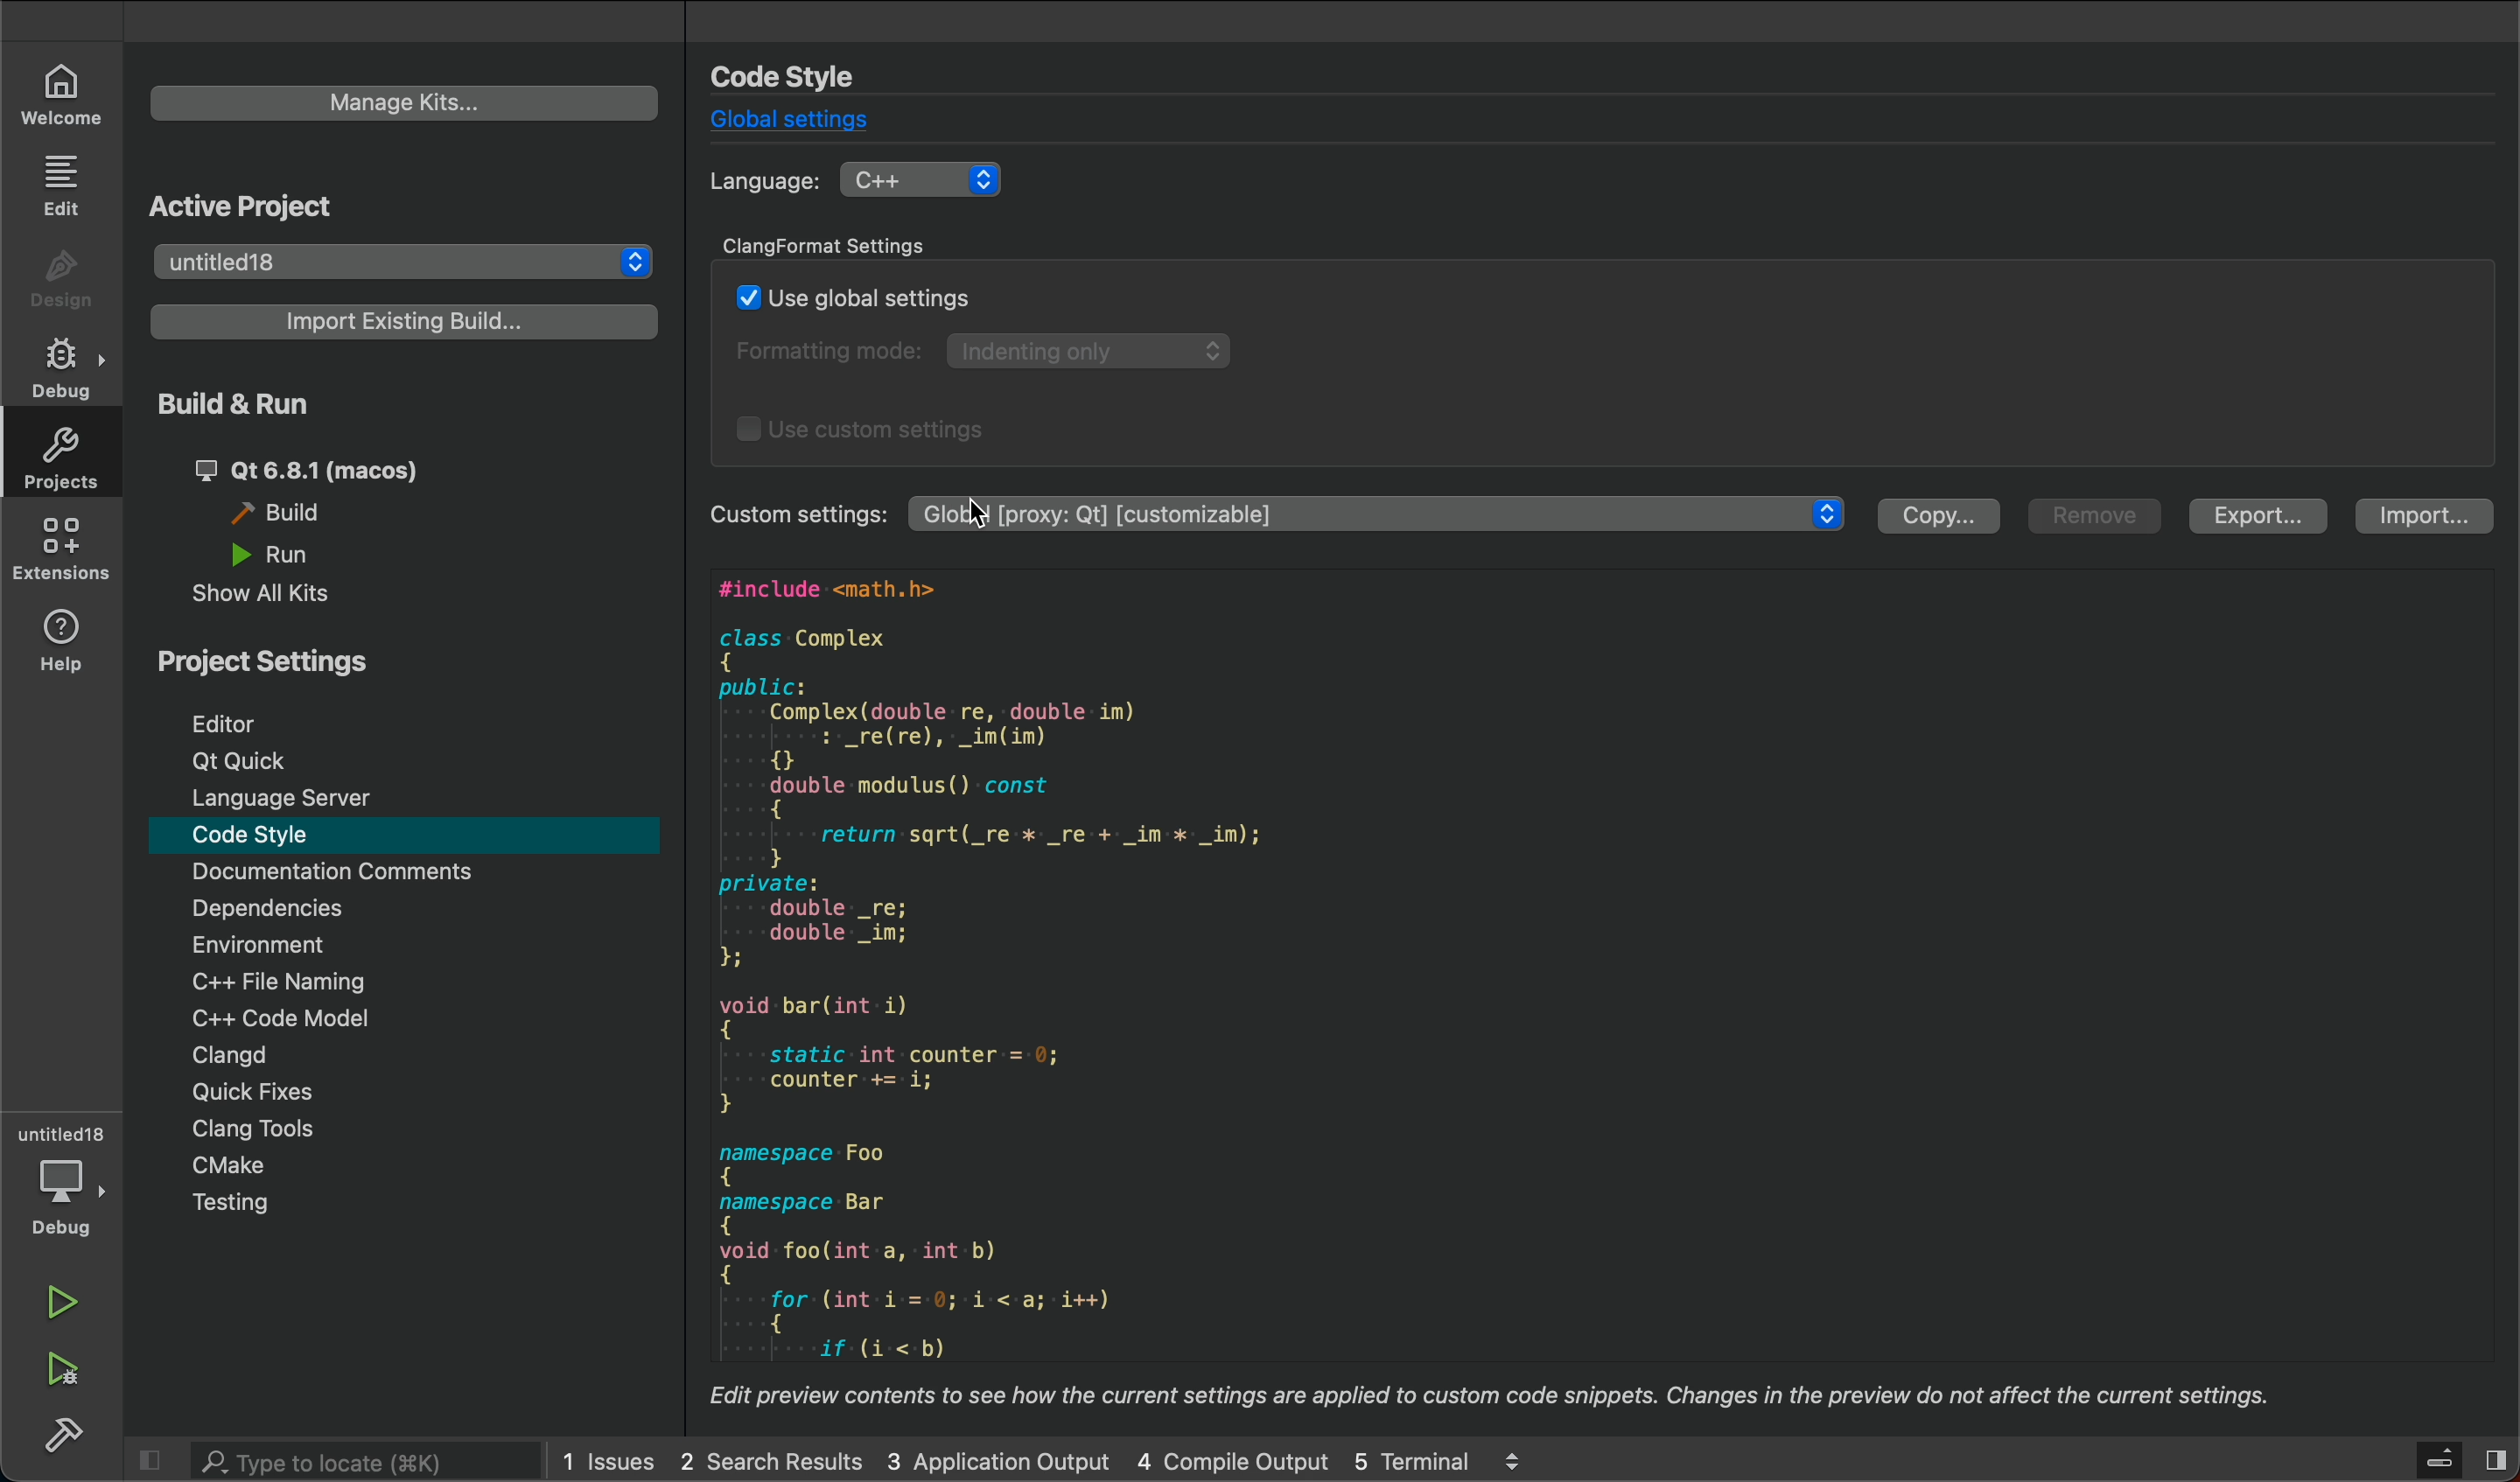 The image size is (2520, 1482). Describe the element at coordinates (1377, 513) in the screenshot. I see `Global [proxy: Qt] [customizable]` at that location.